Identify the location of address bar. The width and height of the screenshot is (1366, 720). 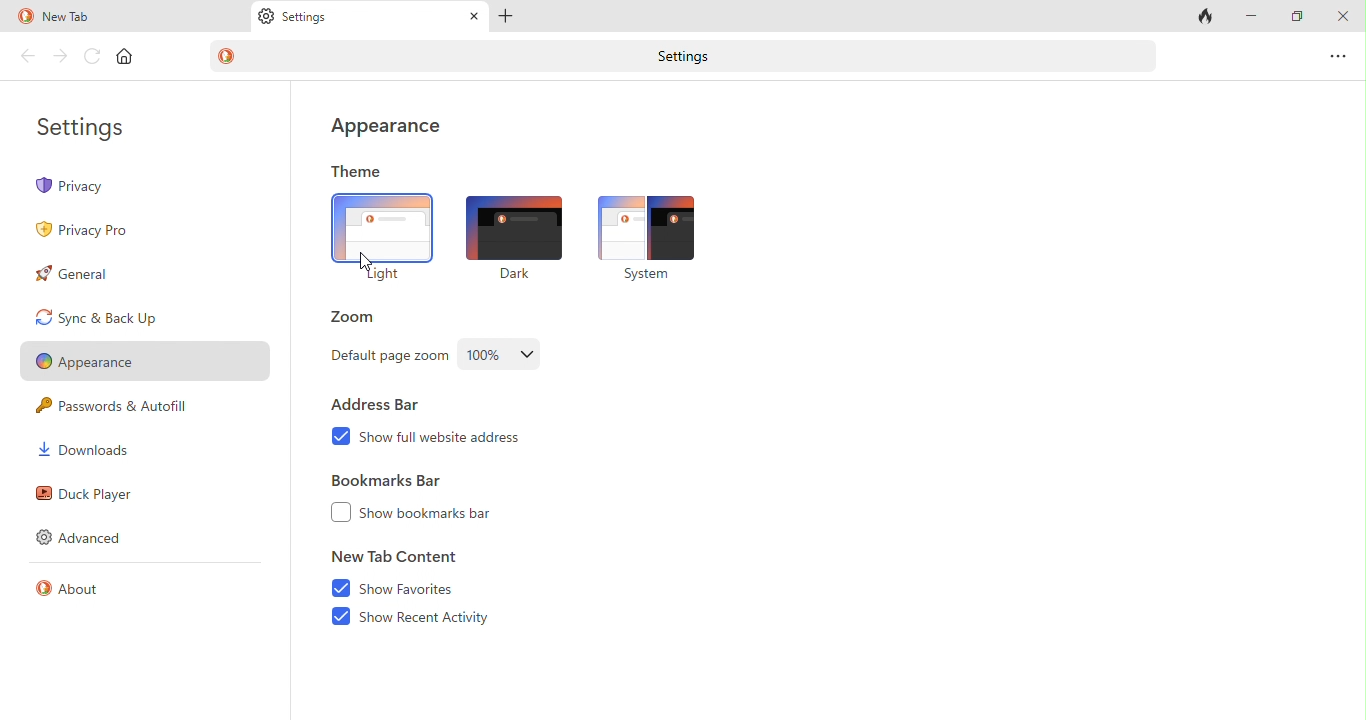
(385, 405).